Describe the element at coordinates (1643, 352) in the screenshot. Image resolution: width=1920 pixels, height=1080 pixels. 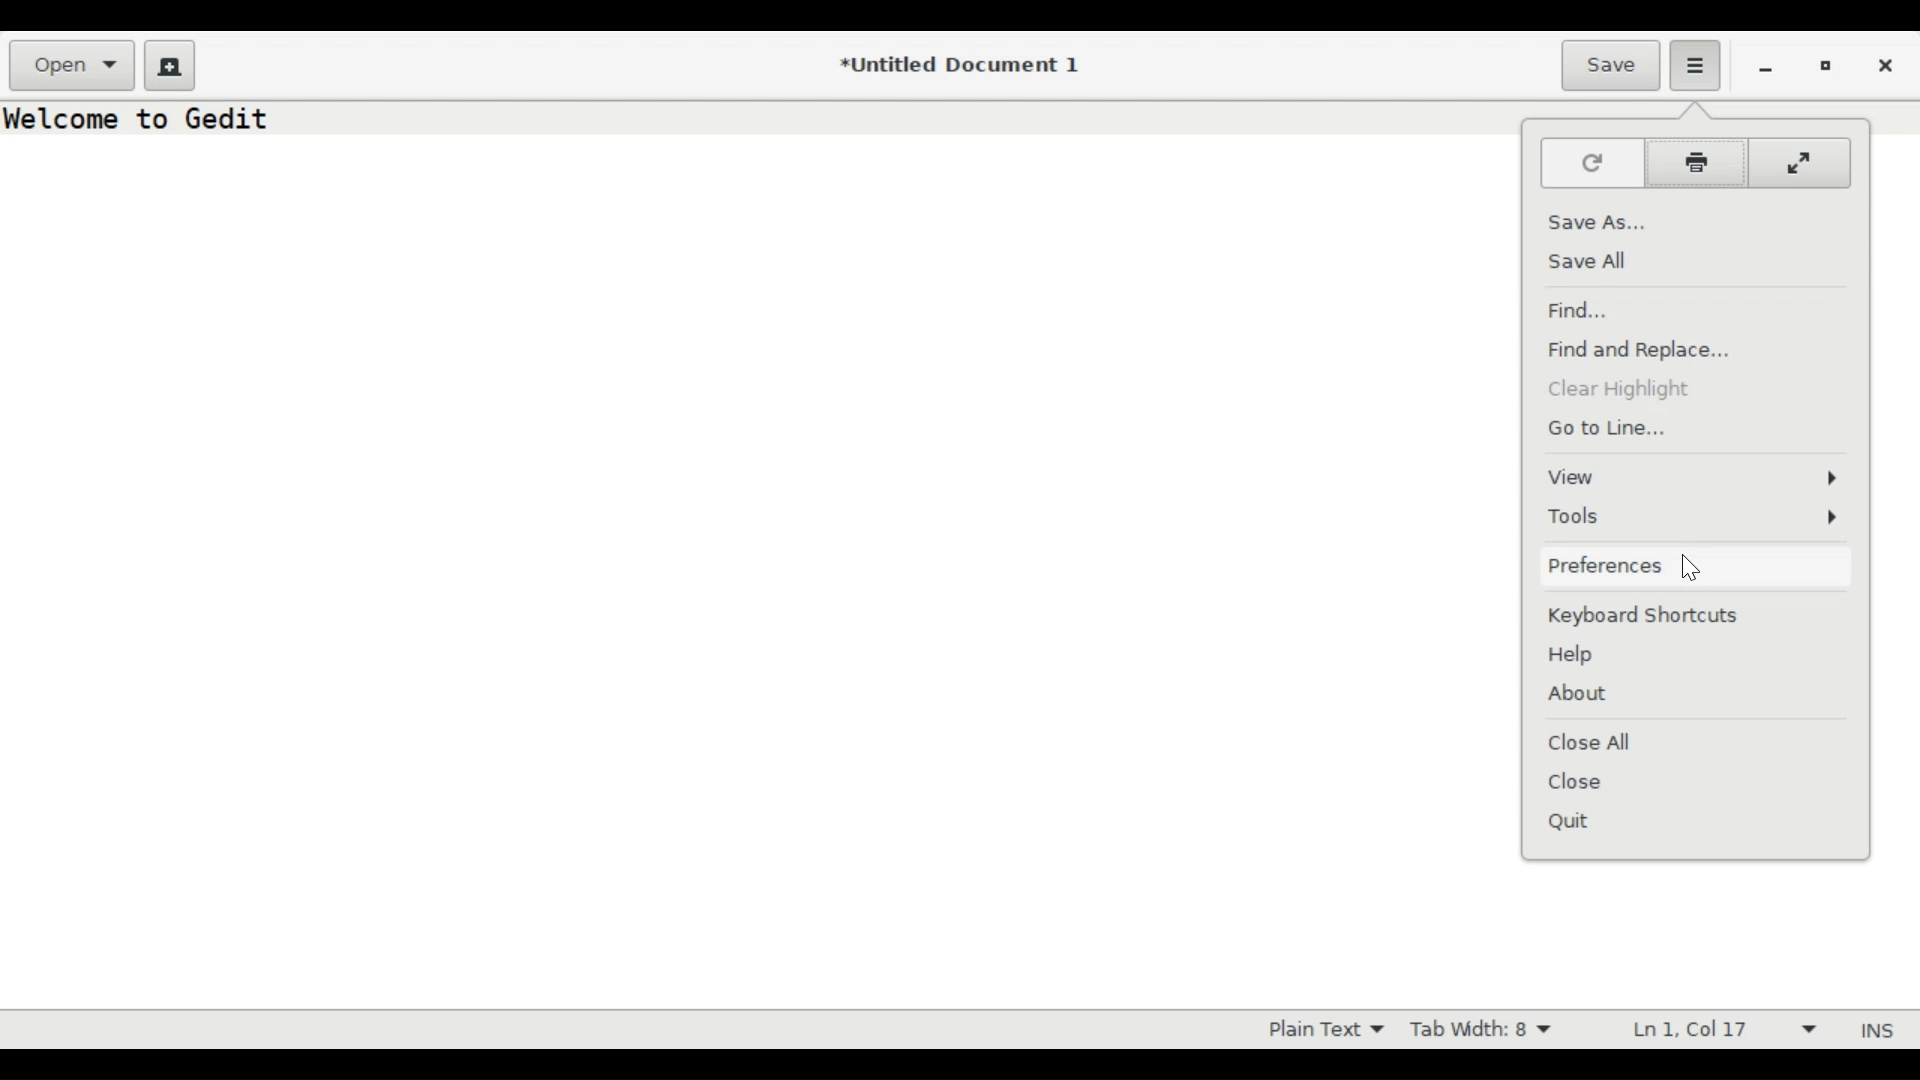
I see `Find and Replace` at that location.